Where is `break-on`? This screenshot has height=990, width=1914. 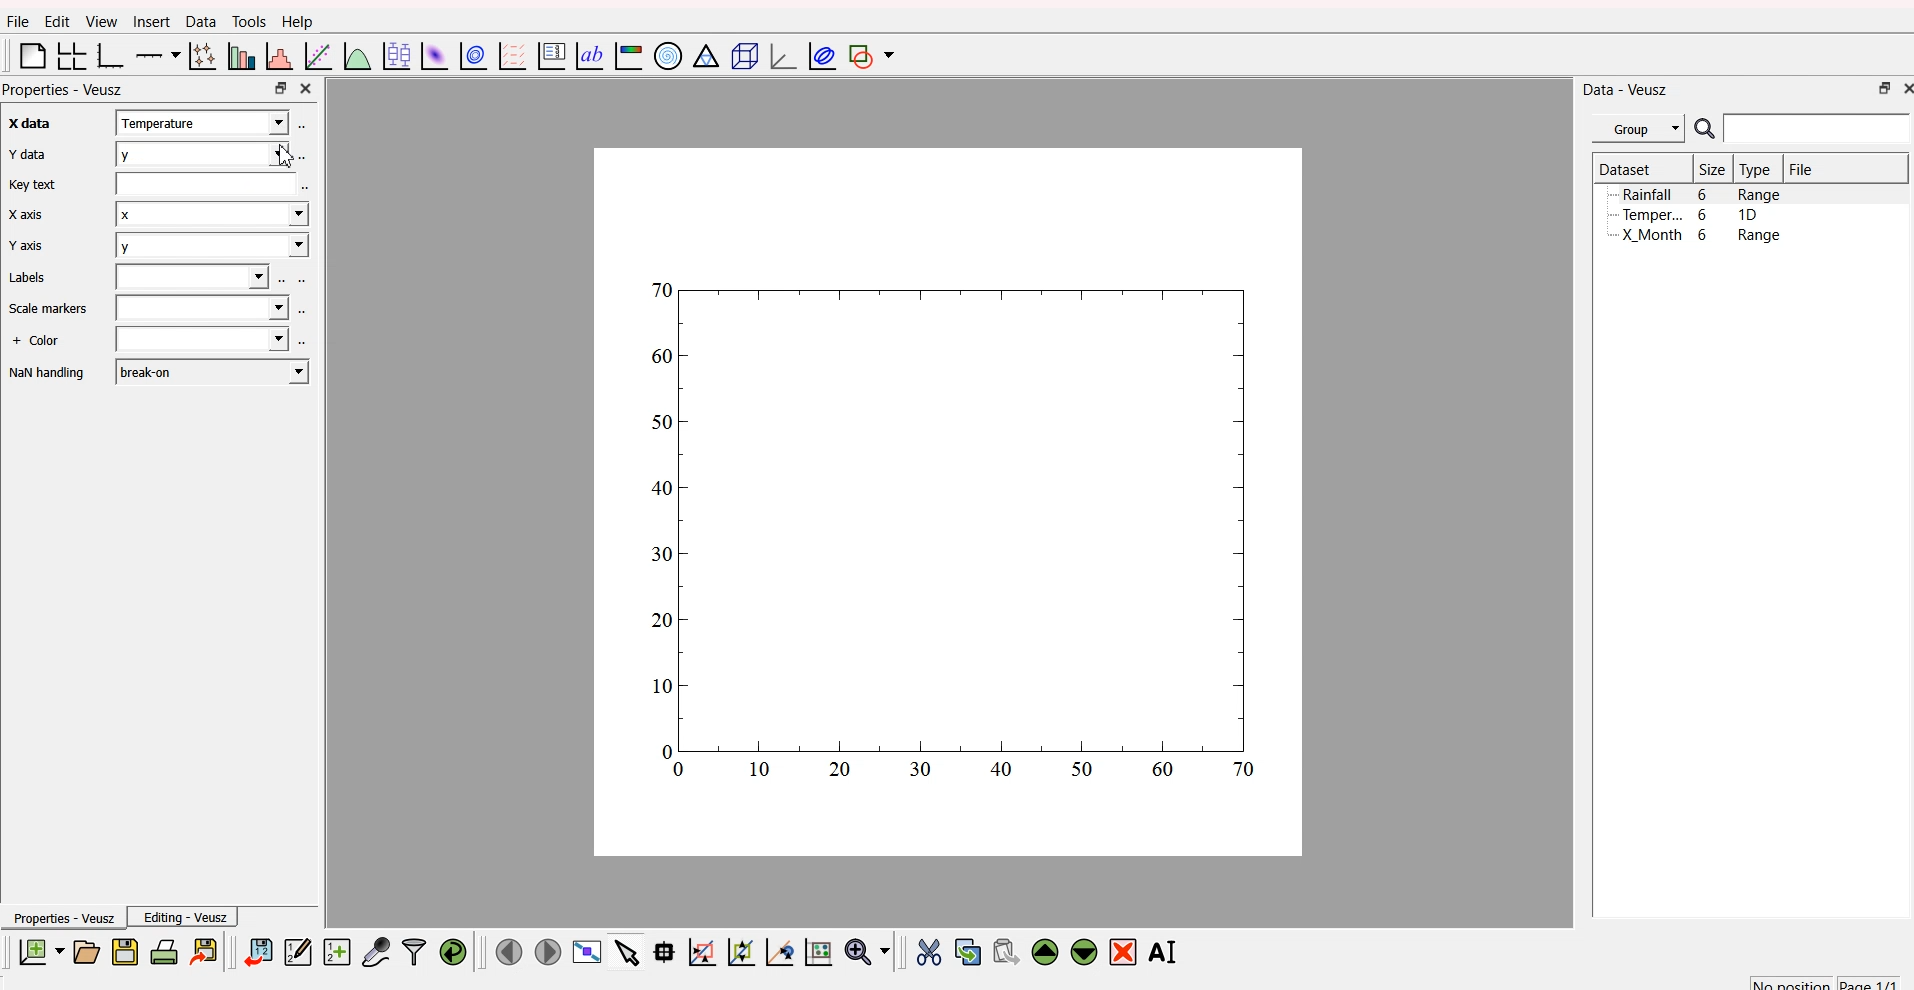 break-on is located at coordinates (212, 370).